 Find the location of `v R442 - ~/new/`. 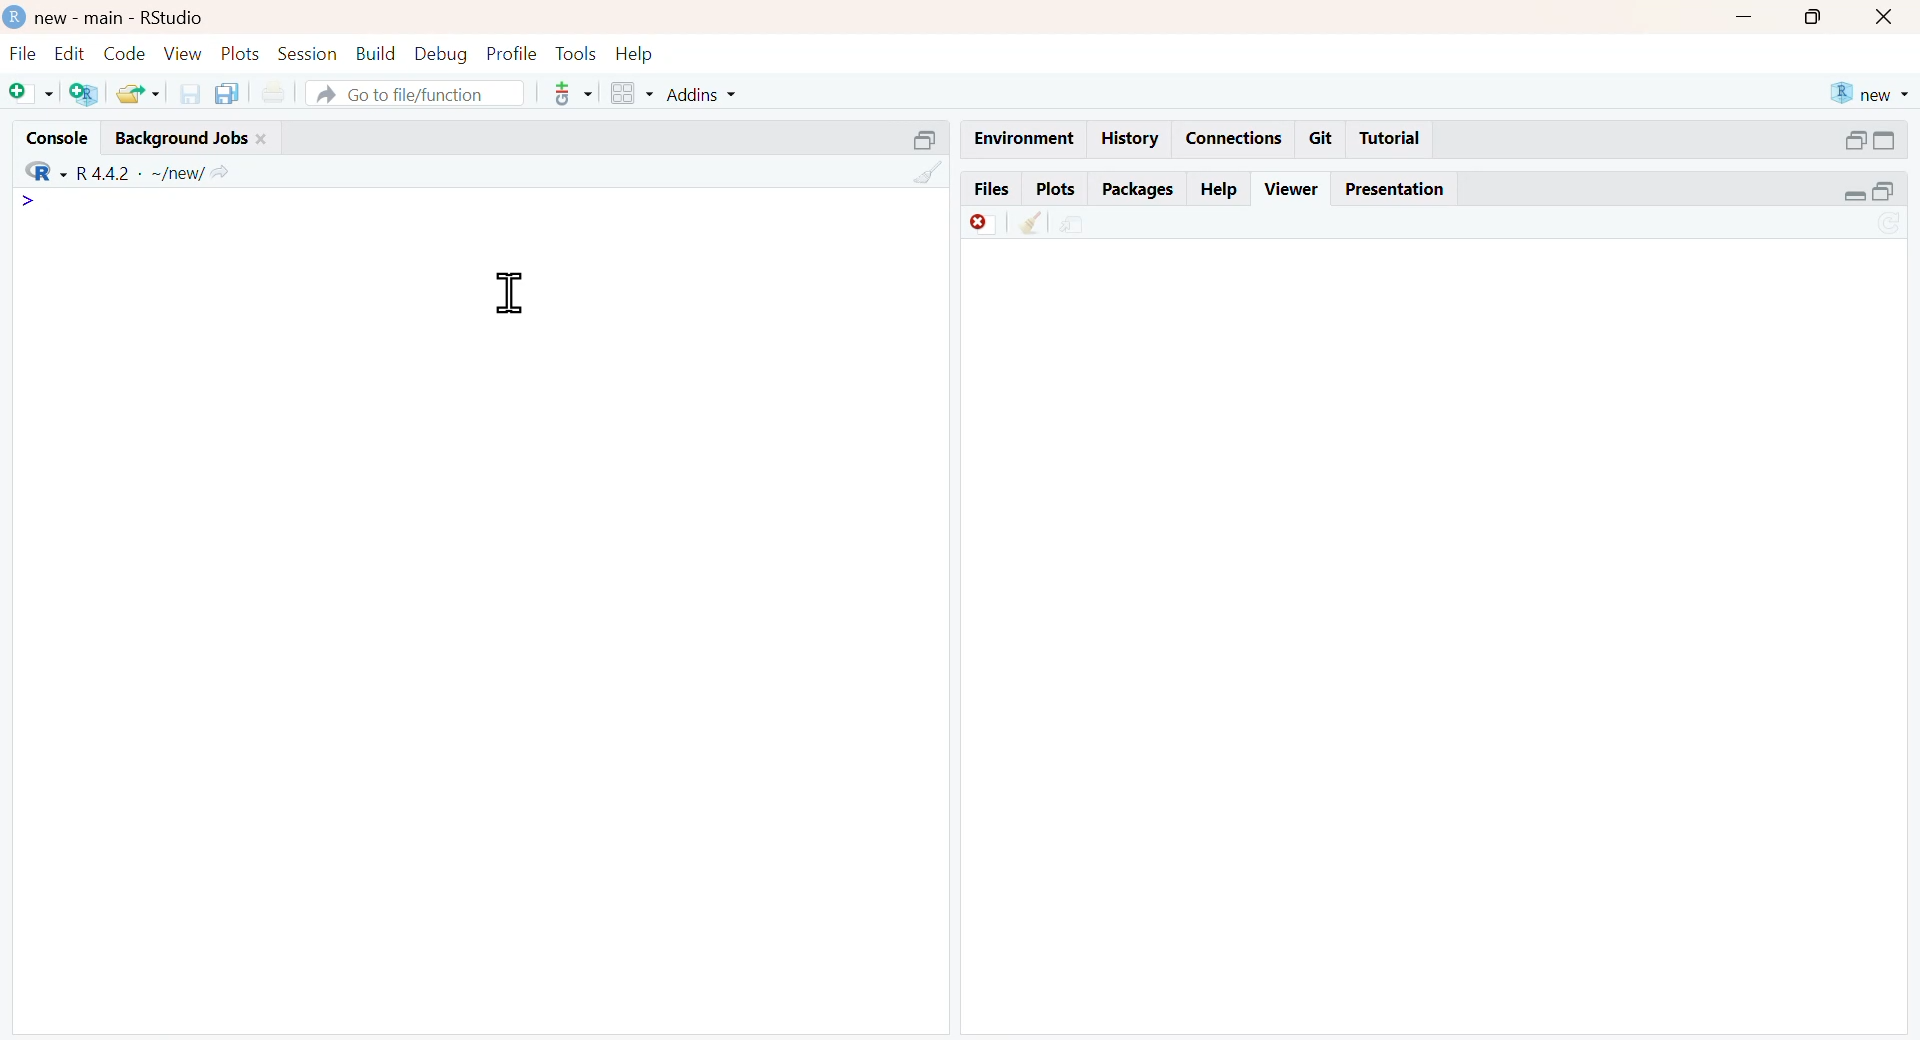

v R442 - ~/new/ is located at coordinates (165, 171).